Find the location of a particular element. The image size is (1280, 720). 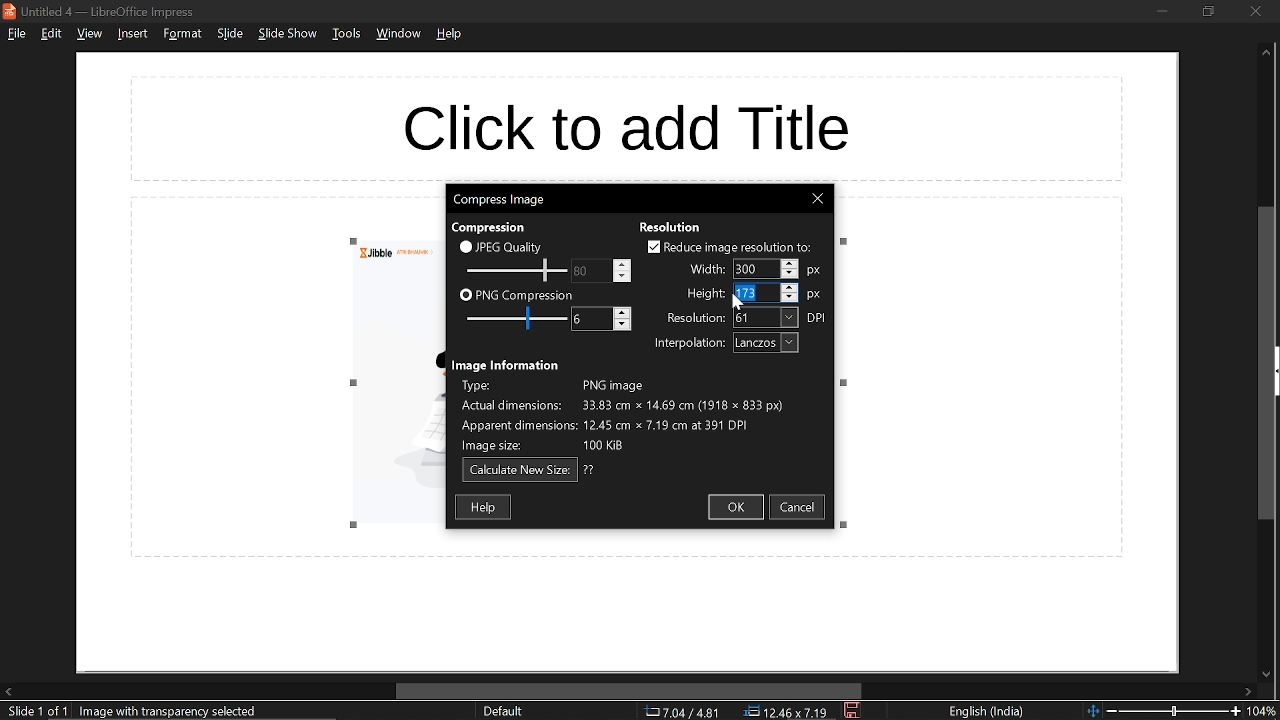

file is located at coordinates (16, 35).